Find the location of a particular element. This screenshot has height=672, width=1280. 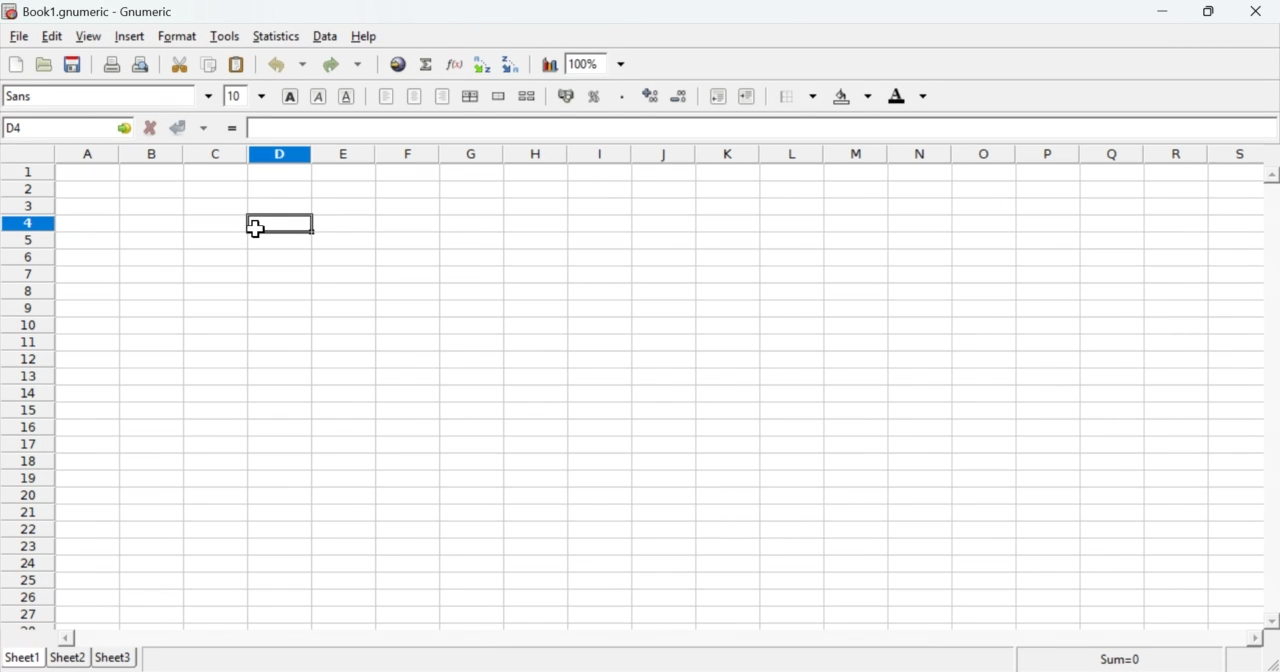

Copy is located at coordinates (209, 65).